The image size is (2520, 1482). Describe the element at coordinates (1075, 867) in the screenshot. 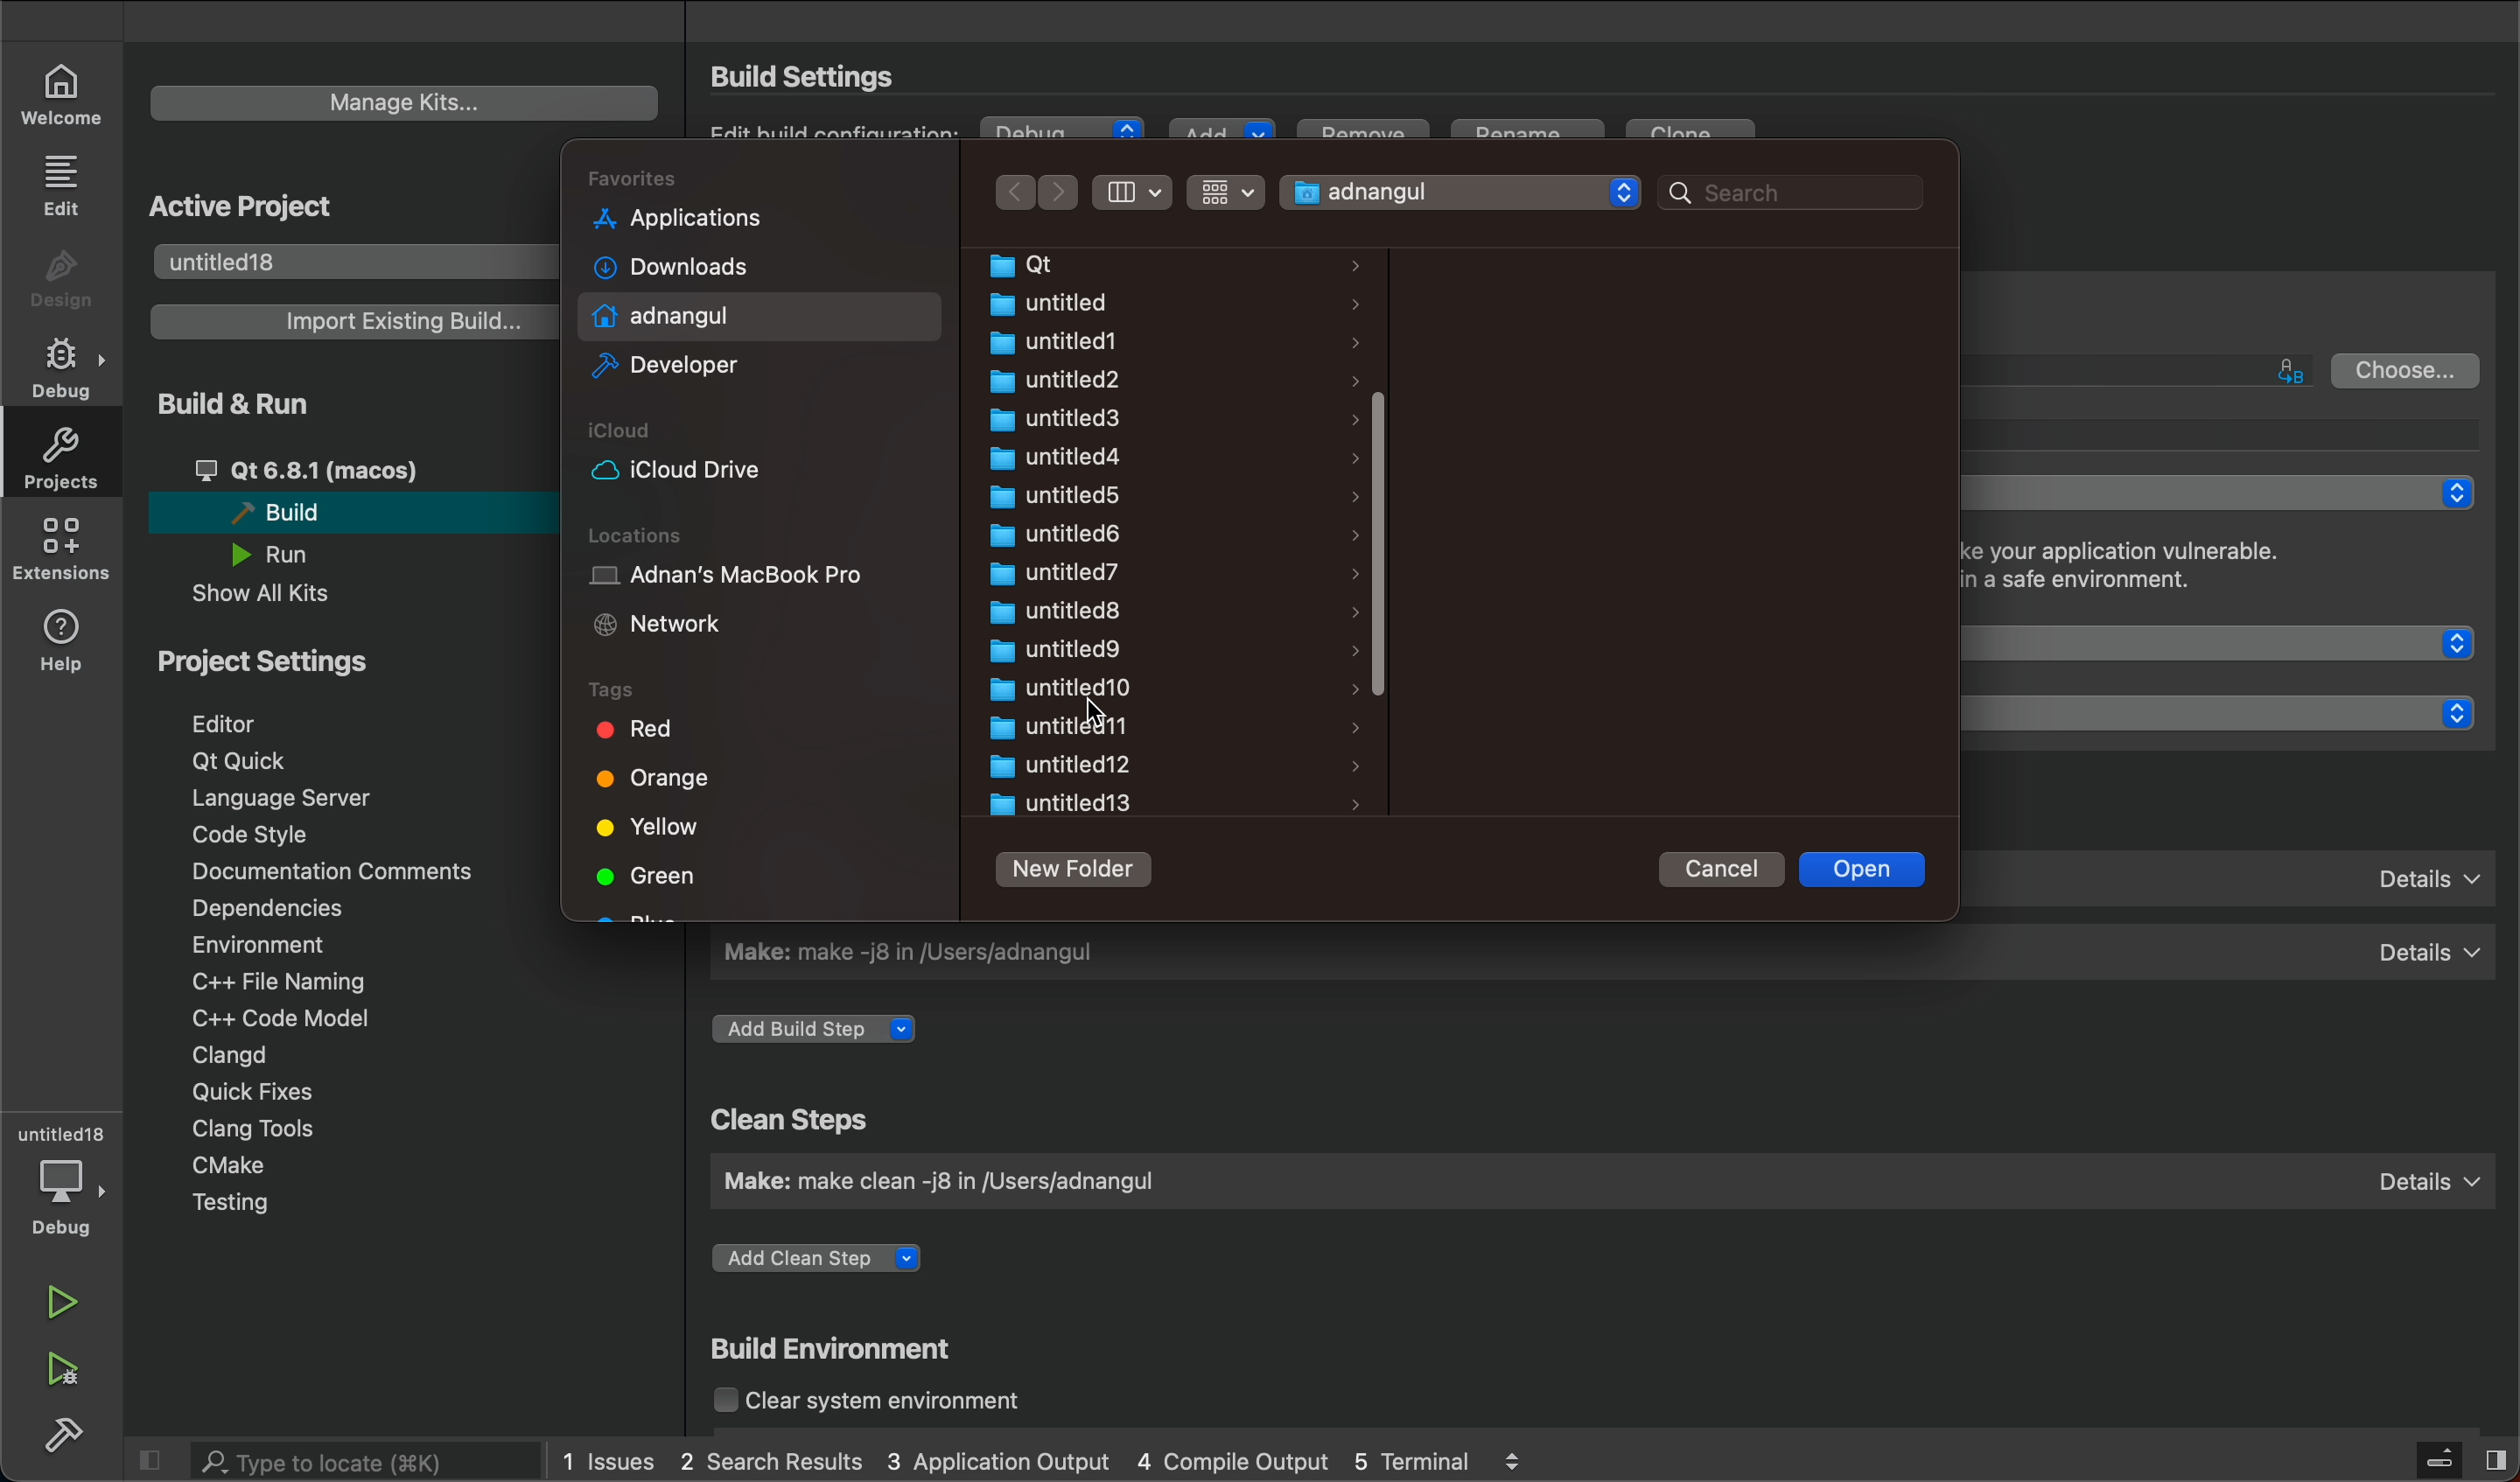

I see `new folder` at that location.